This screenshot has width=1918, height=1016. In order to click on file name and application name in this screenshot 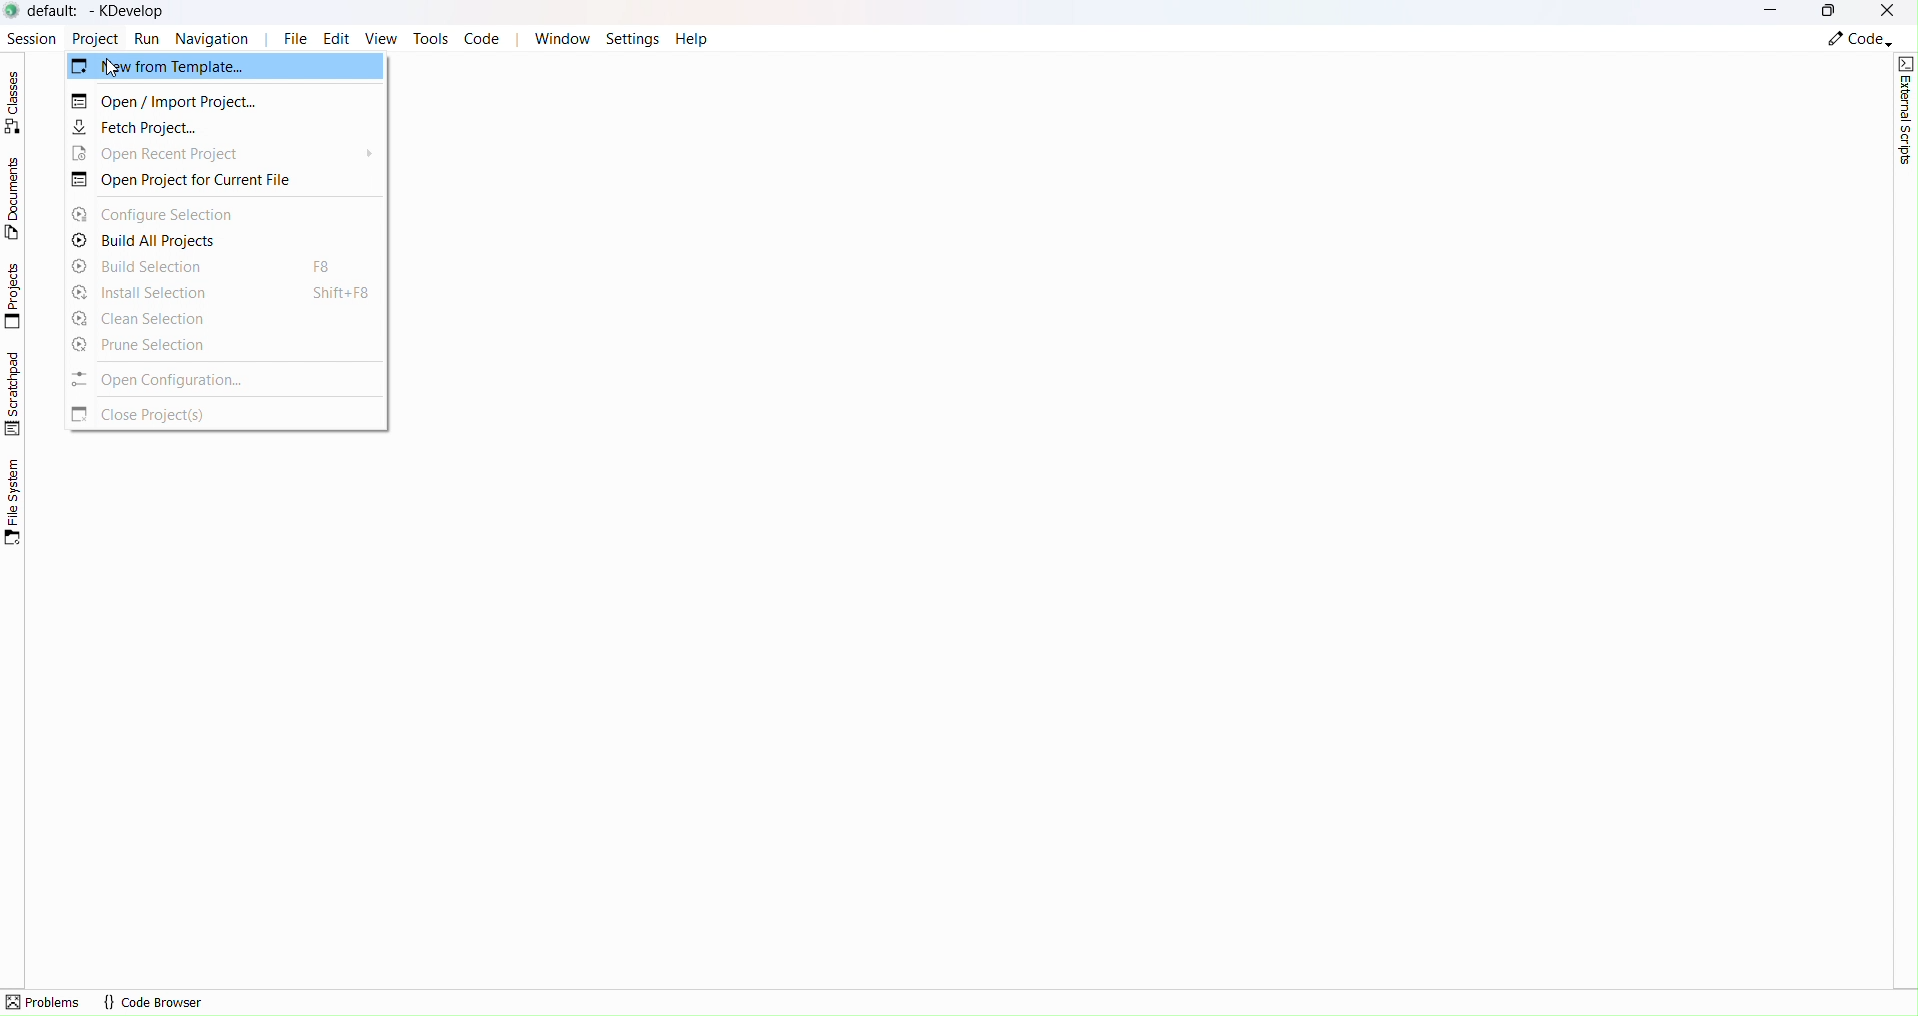, I will do `click(102, 11)`.